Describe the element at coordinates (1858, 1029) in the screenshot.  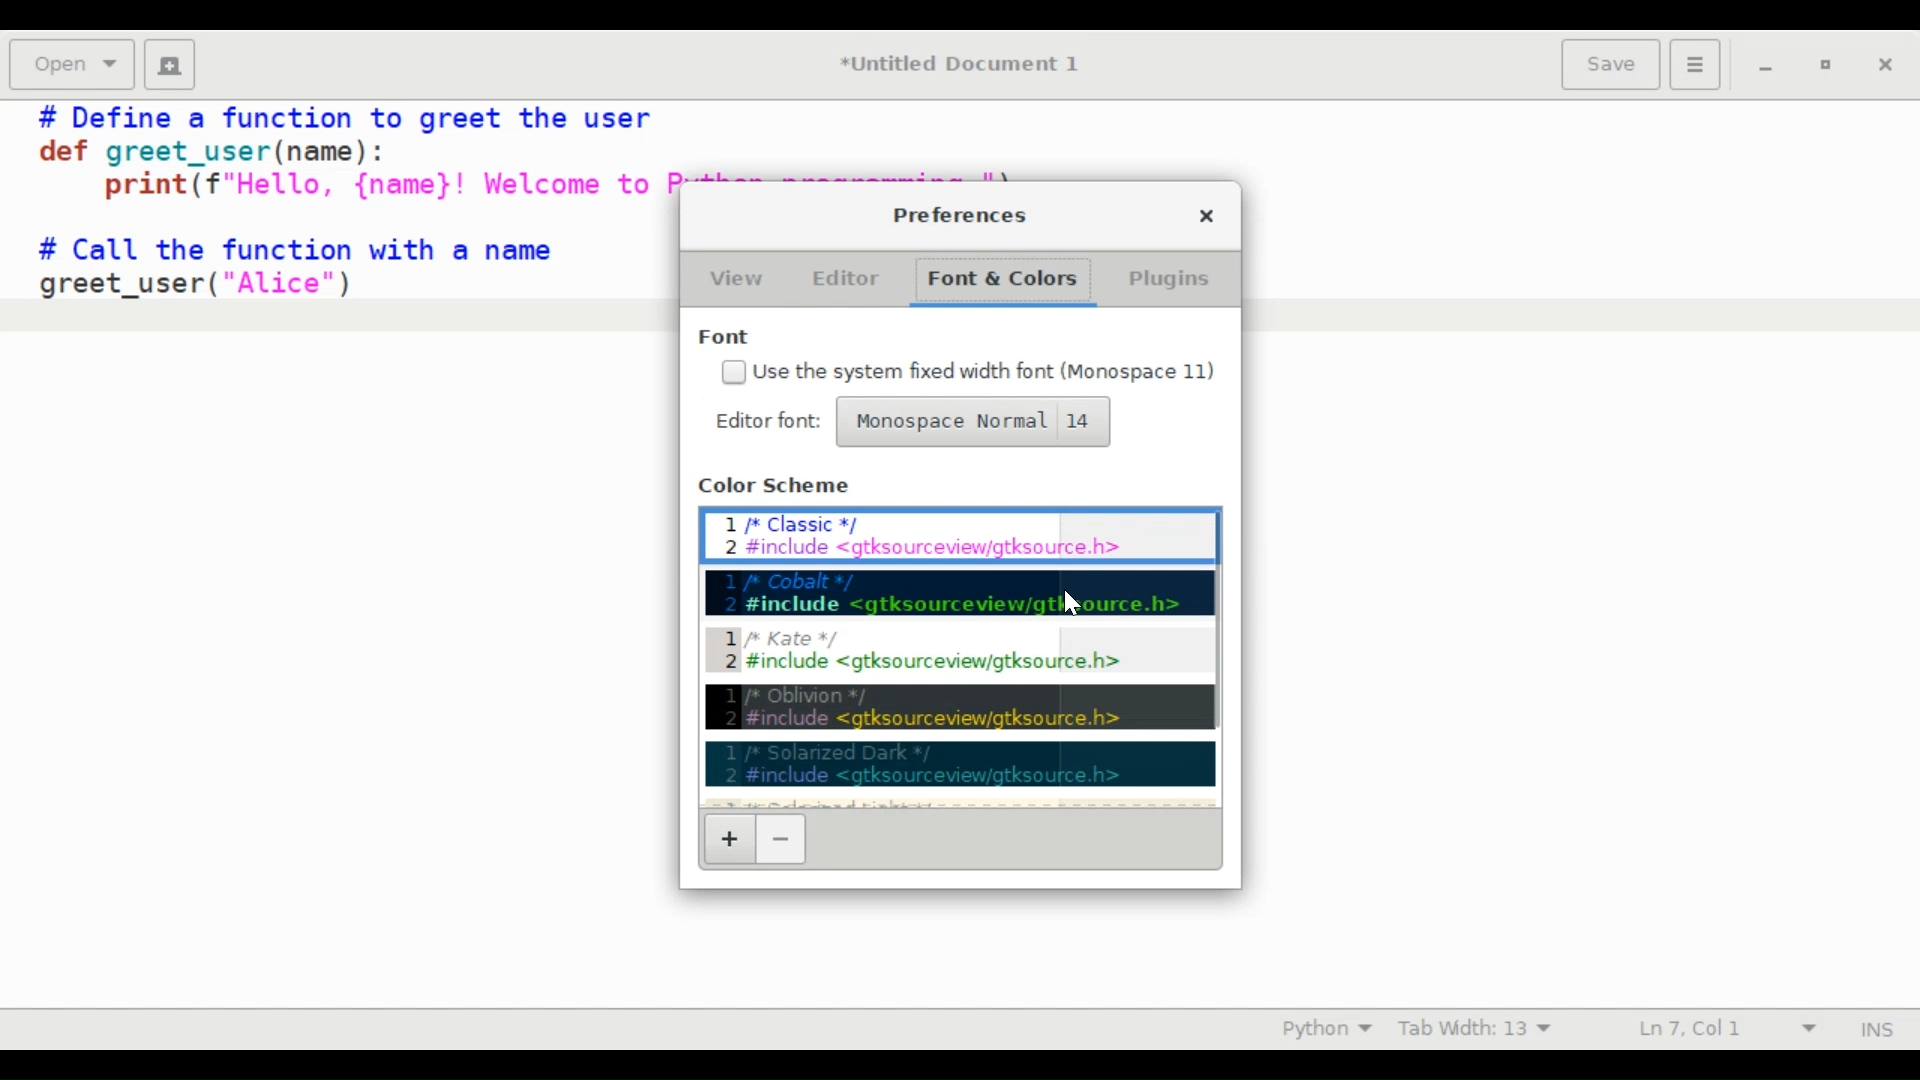
I see `Toggle insert and overwrite` at that location.